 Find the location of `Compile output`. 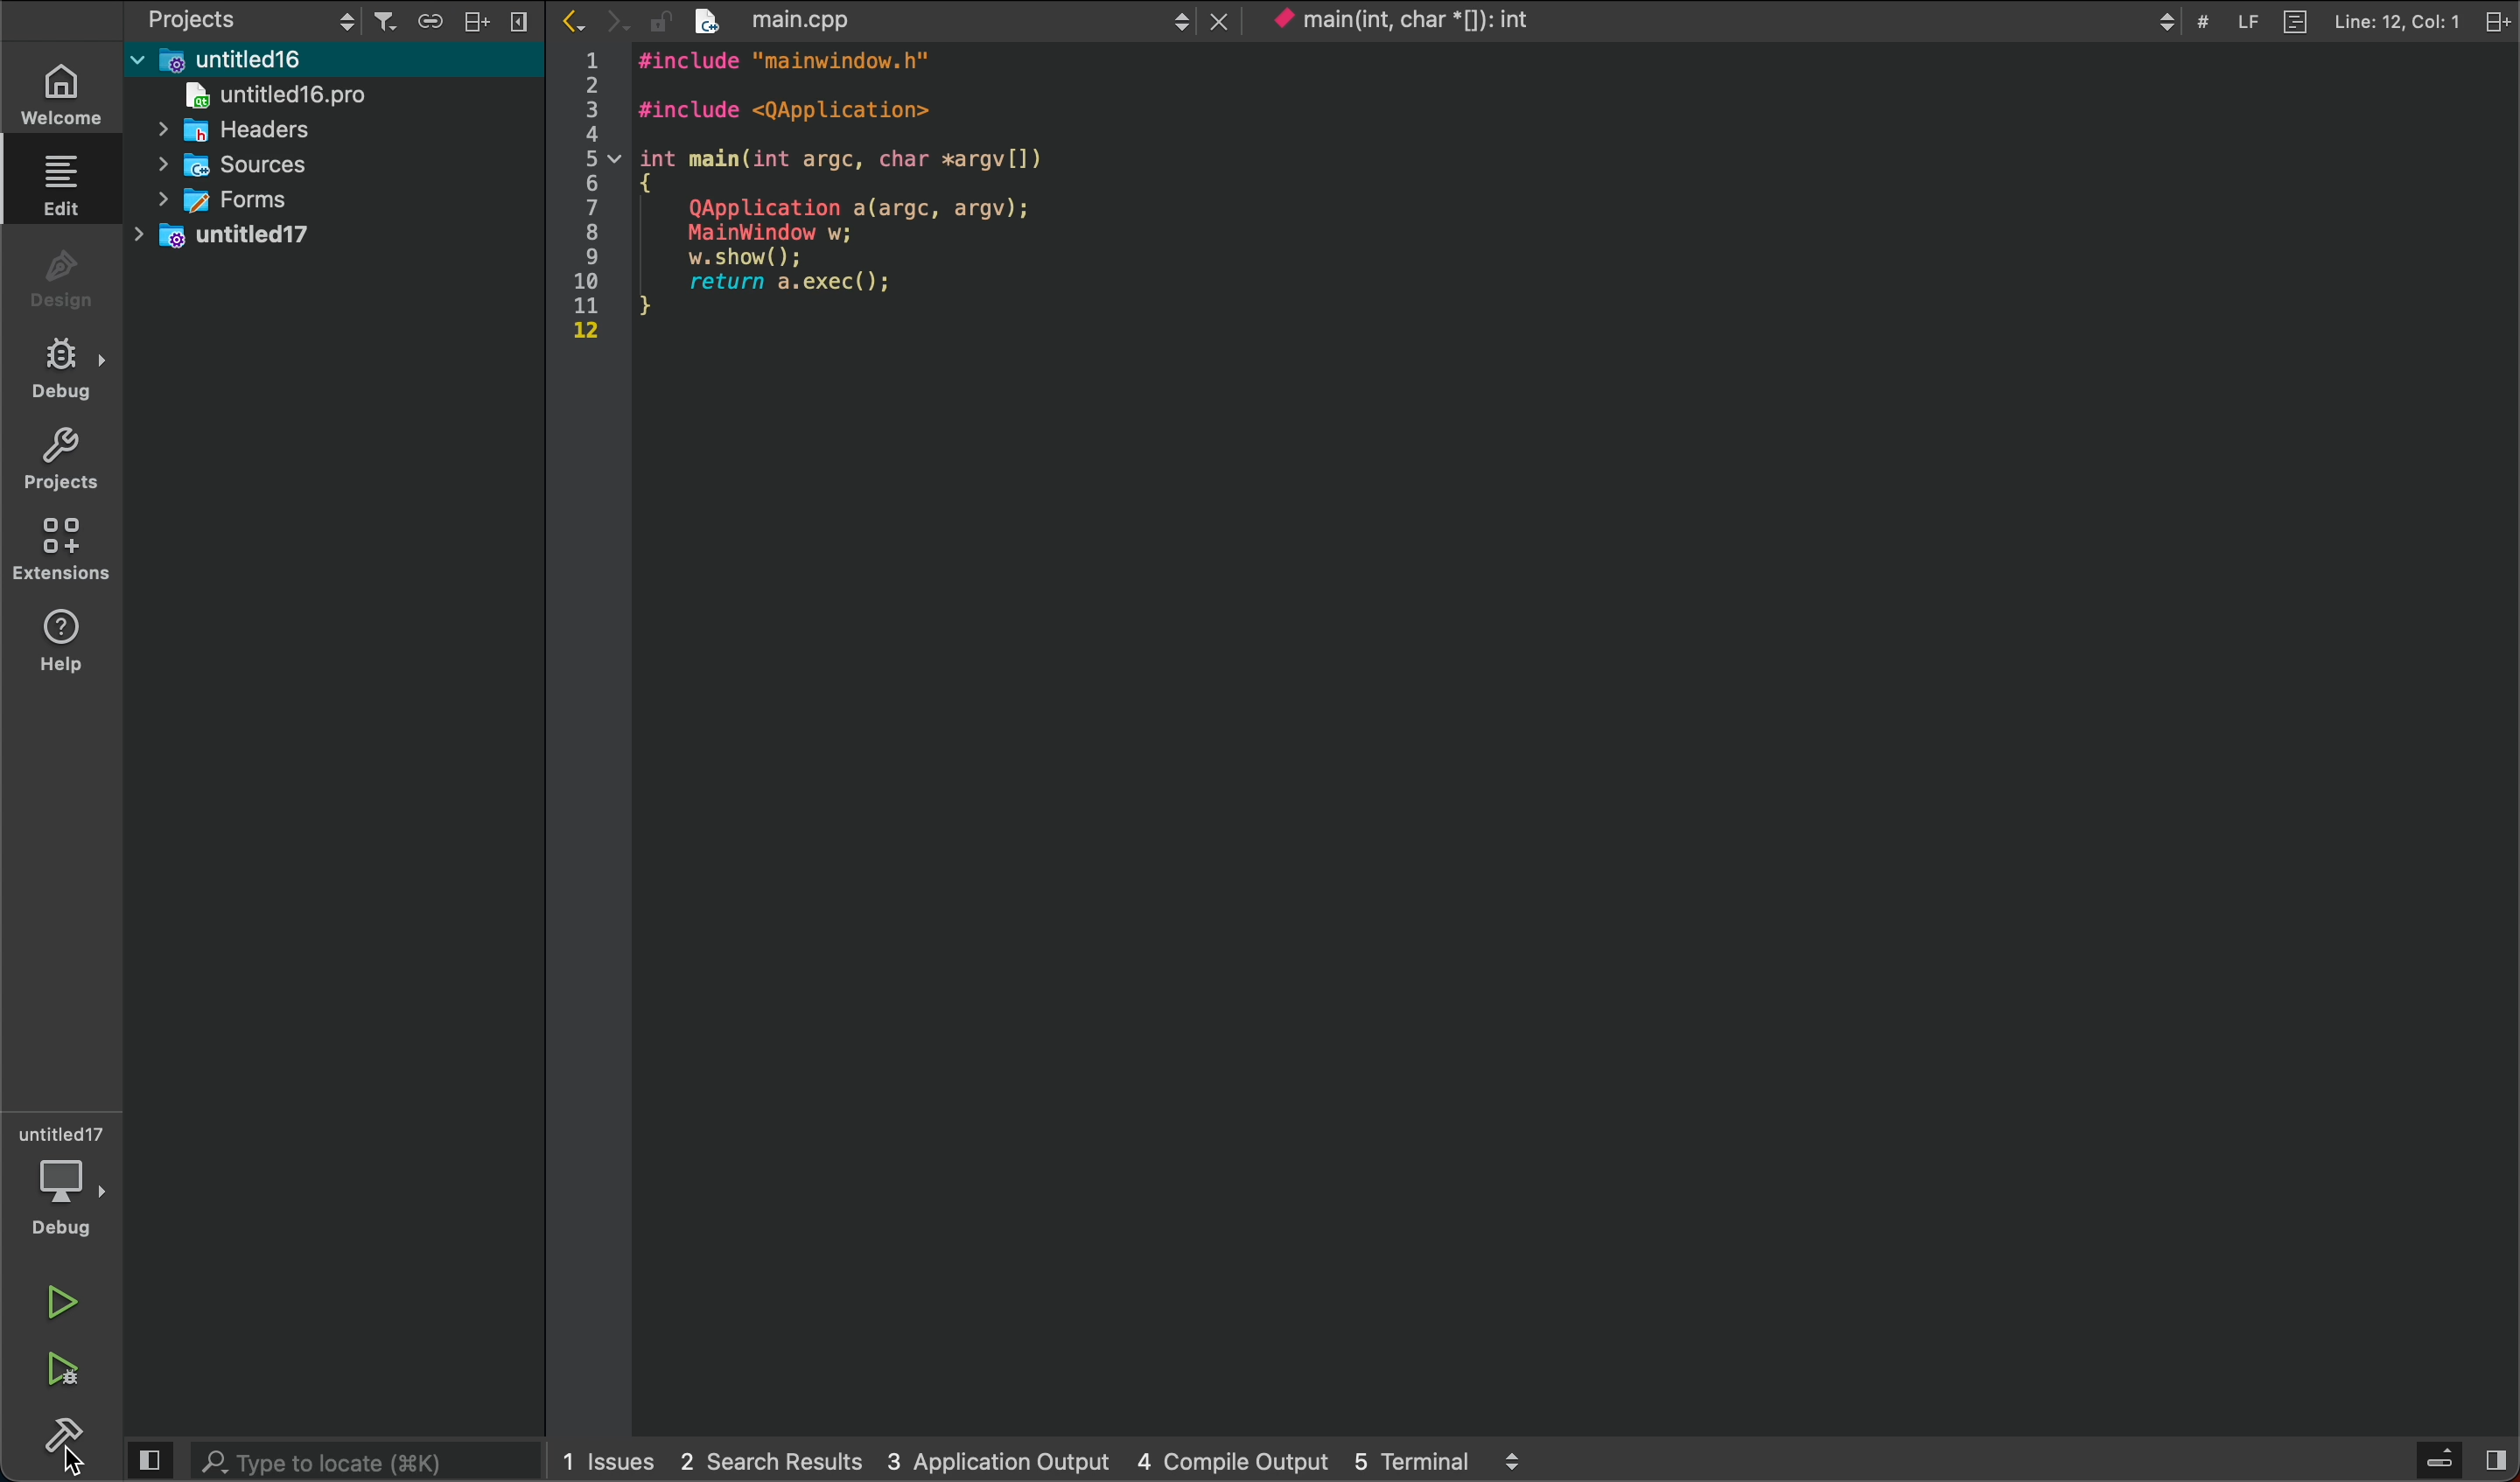

Compile output is located at coordinates (1235, 1460).